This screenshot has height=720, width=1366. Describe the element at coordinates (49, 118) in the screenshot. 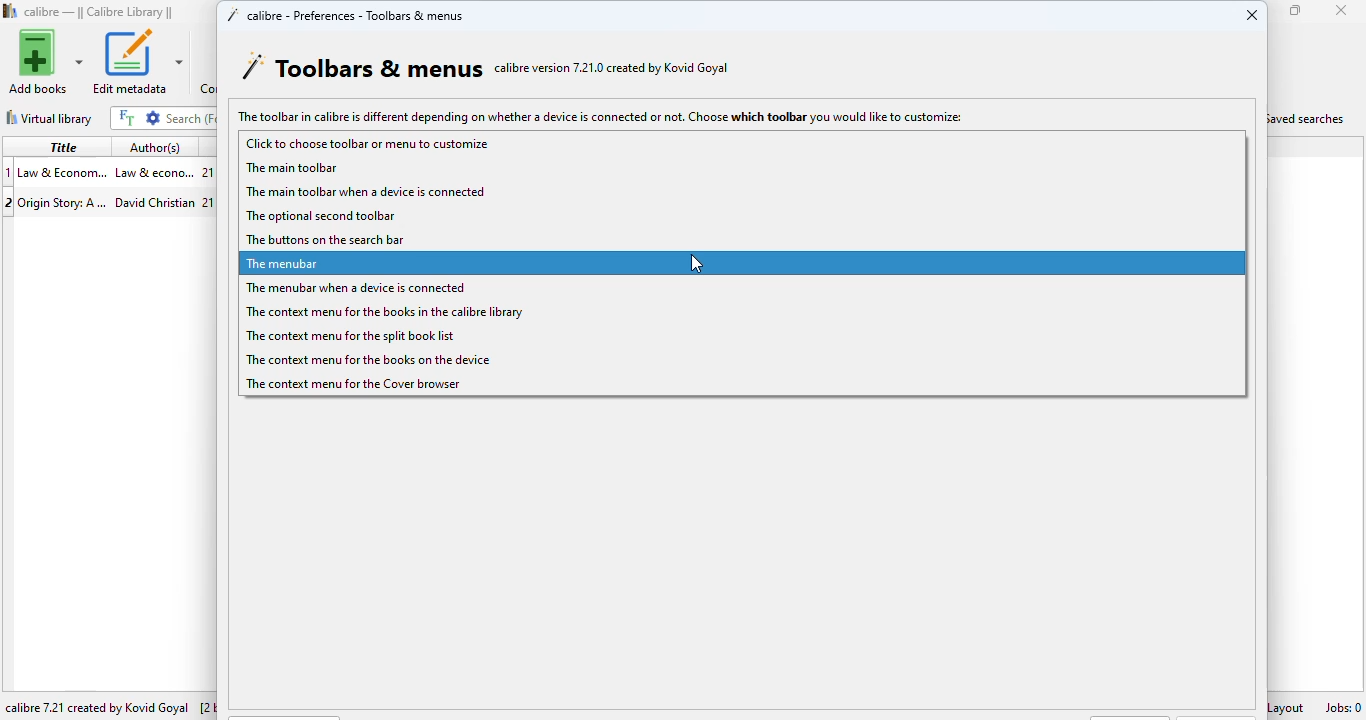

I see `virtual library` at that location.